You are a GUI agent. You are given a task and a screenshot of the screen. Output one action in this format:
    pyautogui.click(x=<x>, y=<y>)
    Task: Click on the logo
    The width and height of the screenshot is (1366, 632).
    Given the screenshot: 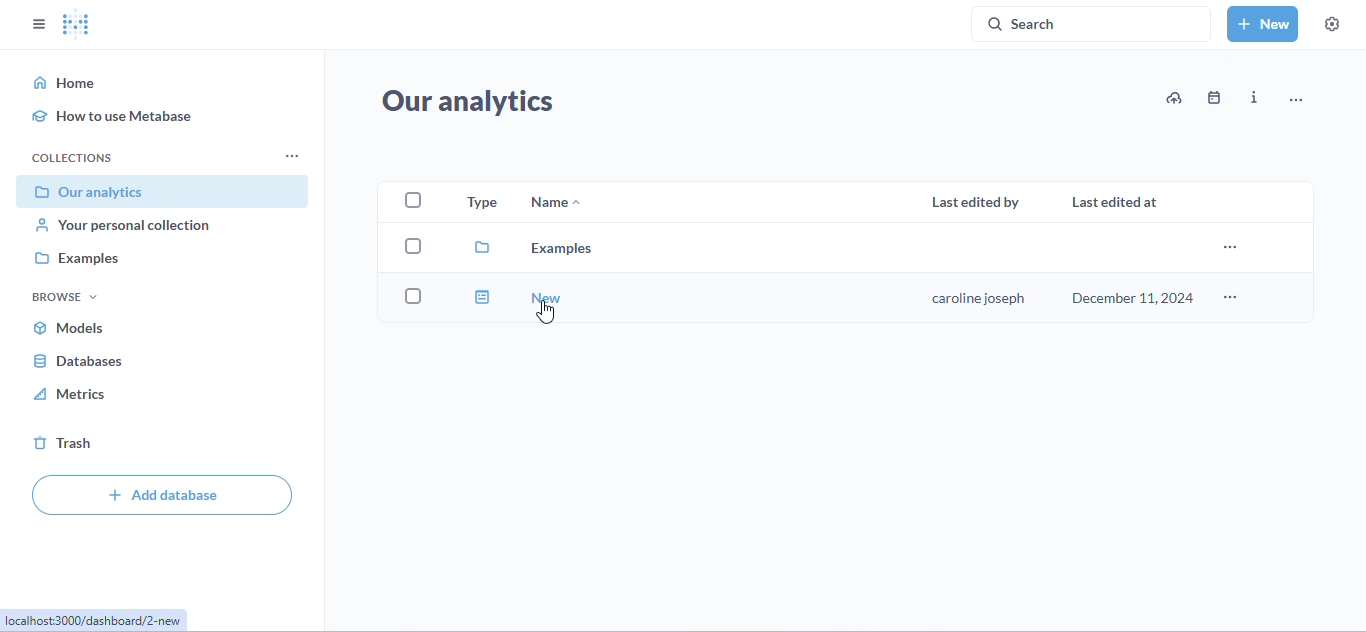 What is the action you would take?
    pyautogui.click(x=77, y=23)
    